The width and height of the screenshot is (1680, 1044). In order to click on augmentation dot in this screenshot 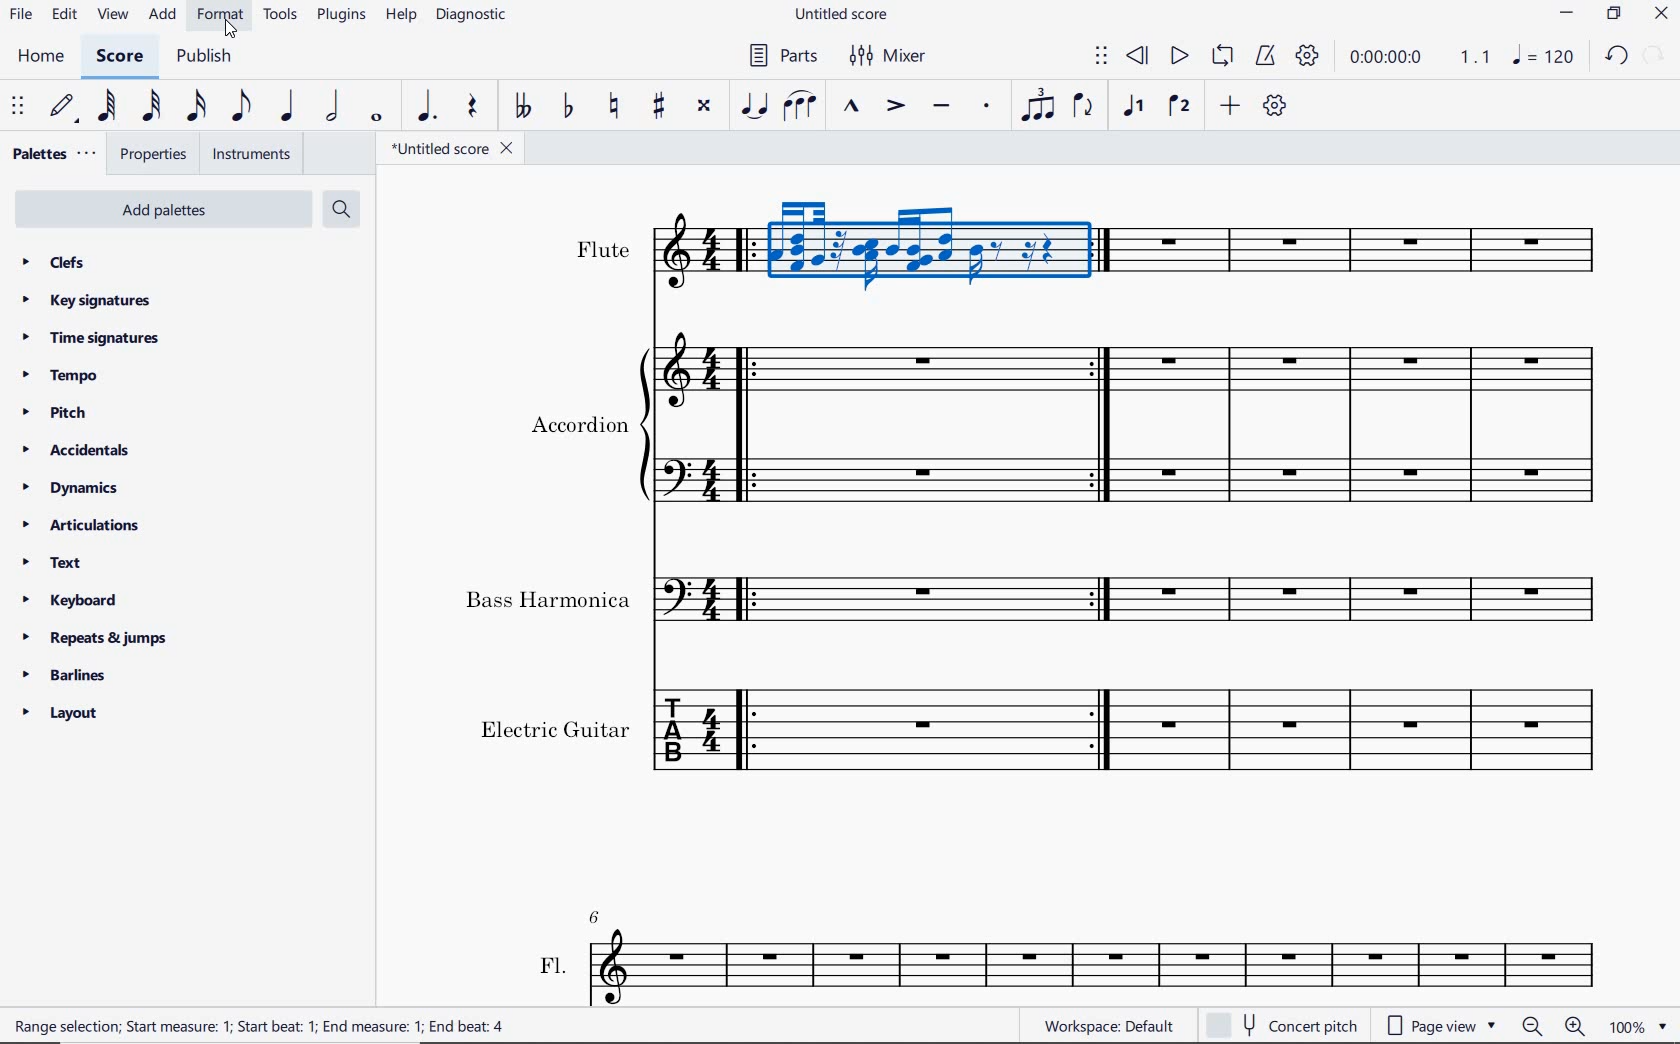, I will do `click(425, 107)`.